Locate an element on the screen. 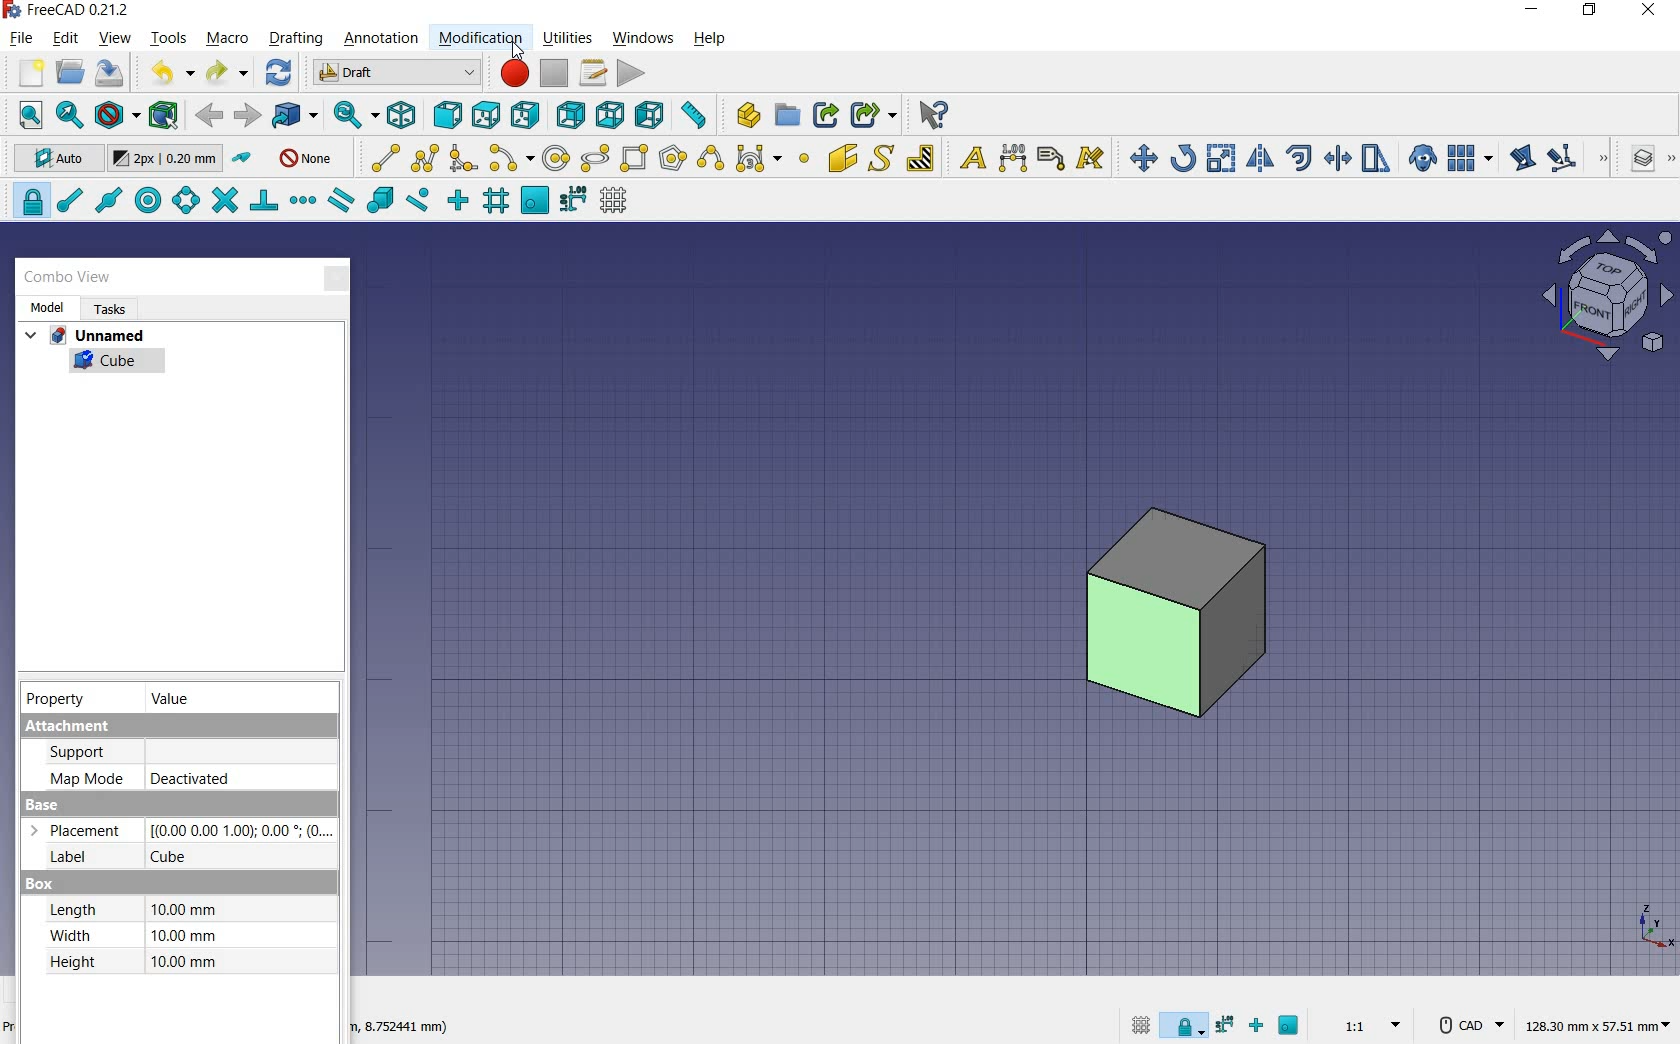 This screenshot has width=1680, height=1044. draft modification tools is located at coordinates (1605, 160).